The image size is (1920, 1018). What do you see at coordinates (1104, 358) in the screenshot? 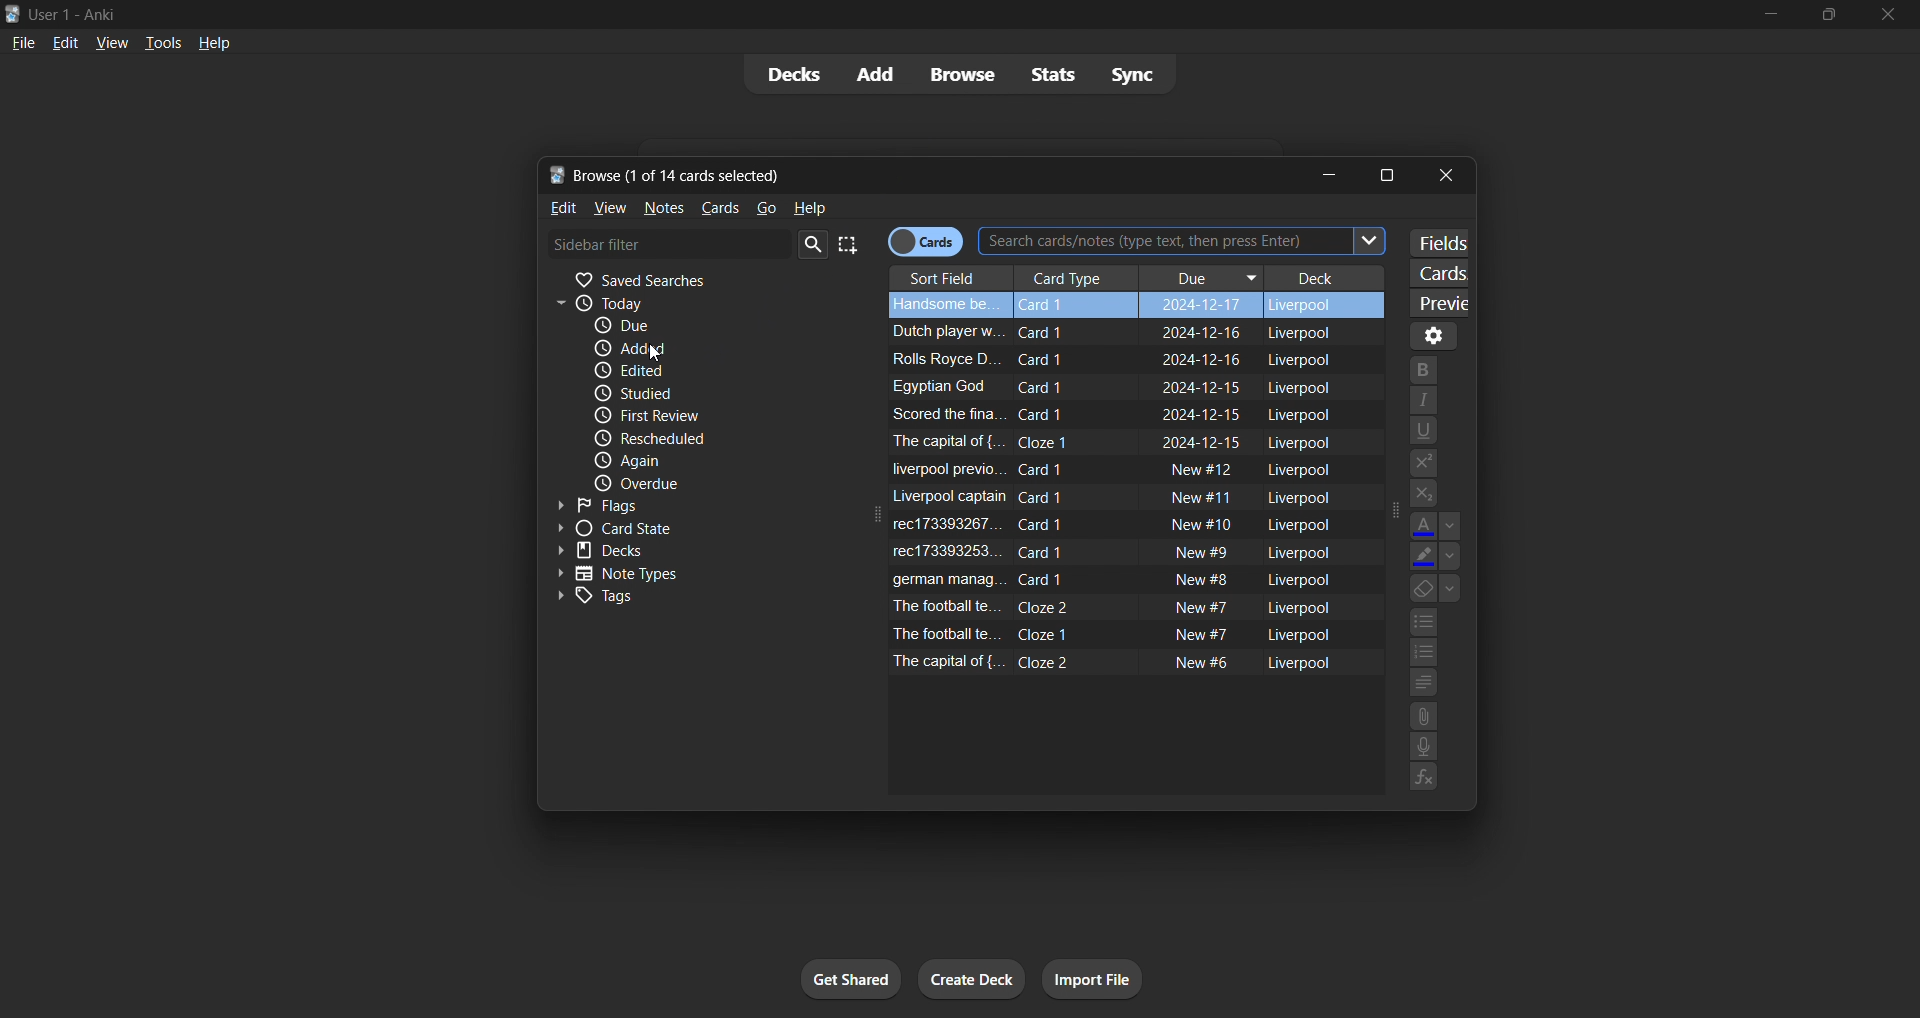
I see `Rolls Royce D... Card 1 2024-12-16 Liverpool` at bounding box center [1104, 358].